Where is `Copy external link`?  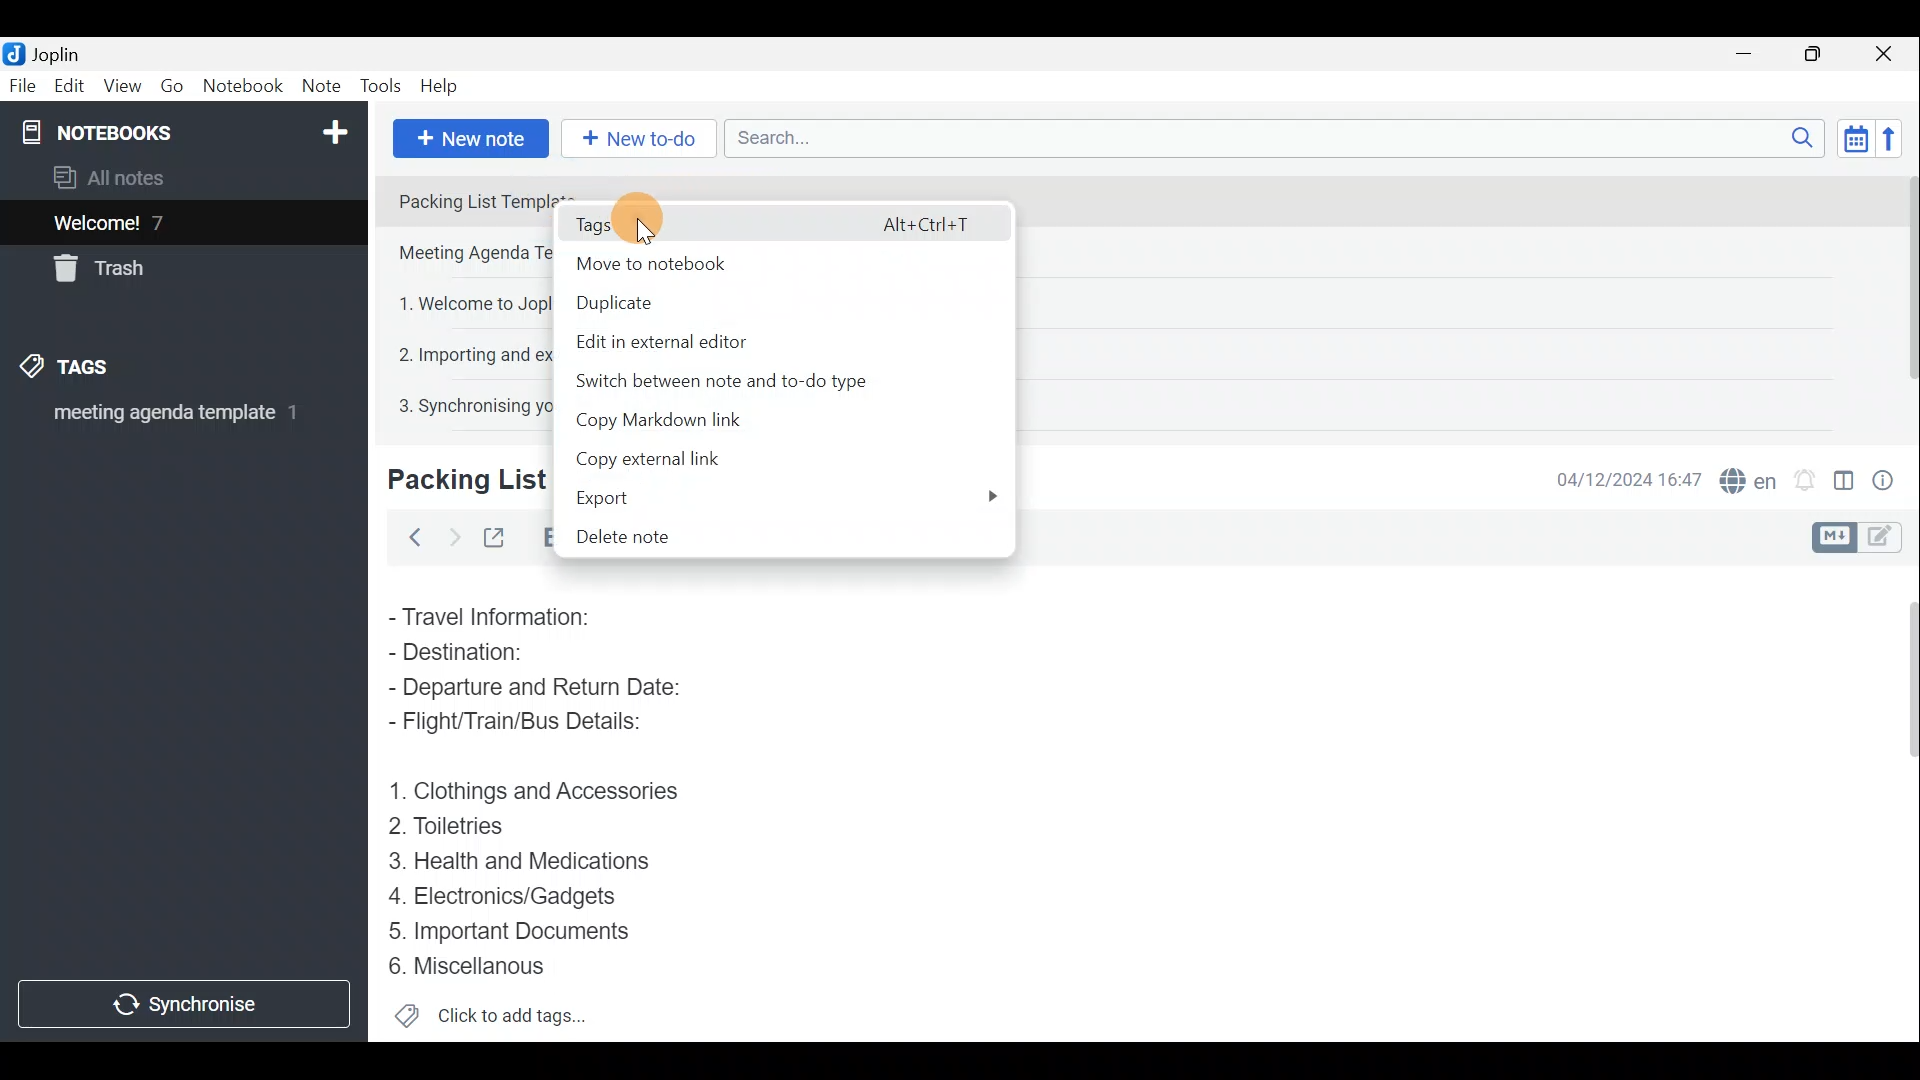
Copy external link is located at coordinates (663, 456).